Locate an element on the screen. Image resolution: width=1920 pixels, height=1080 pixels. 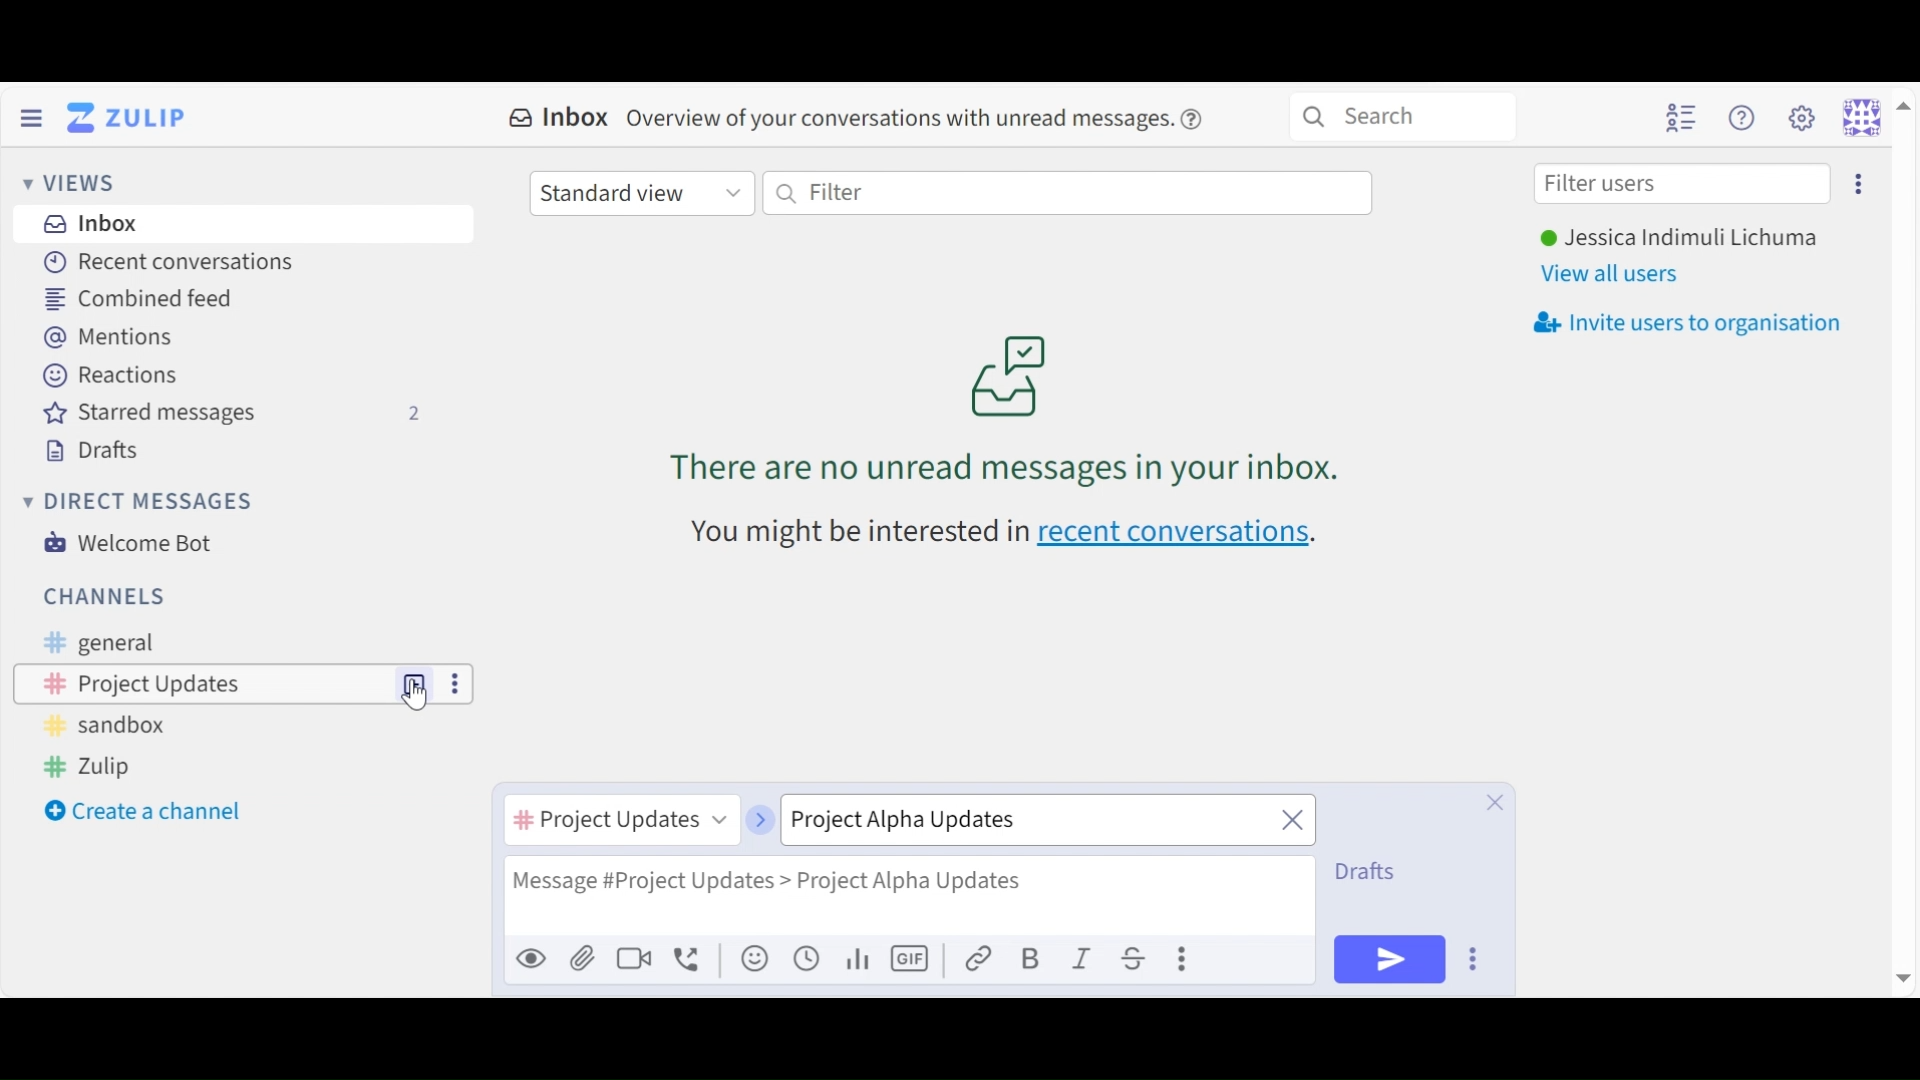
Add GIF is located at coordinates (910, 959).